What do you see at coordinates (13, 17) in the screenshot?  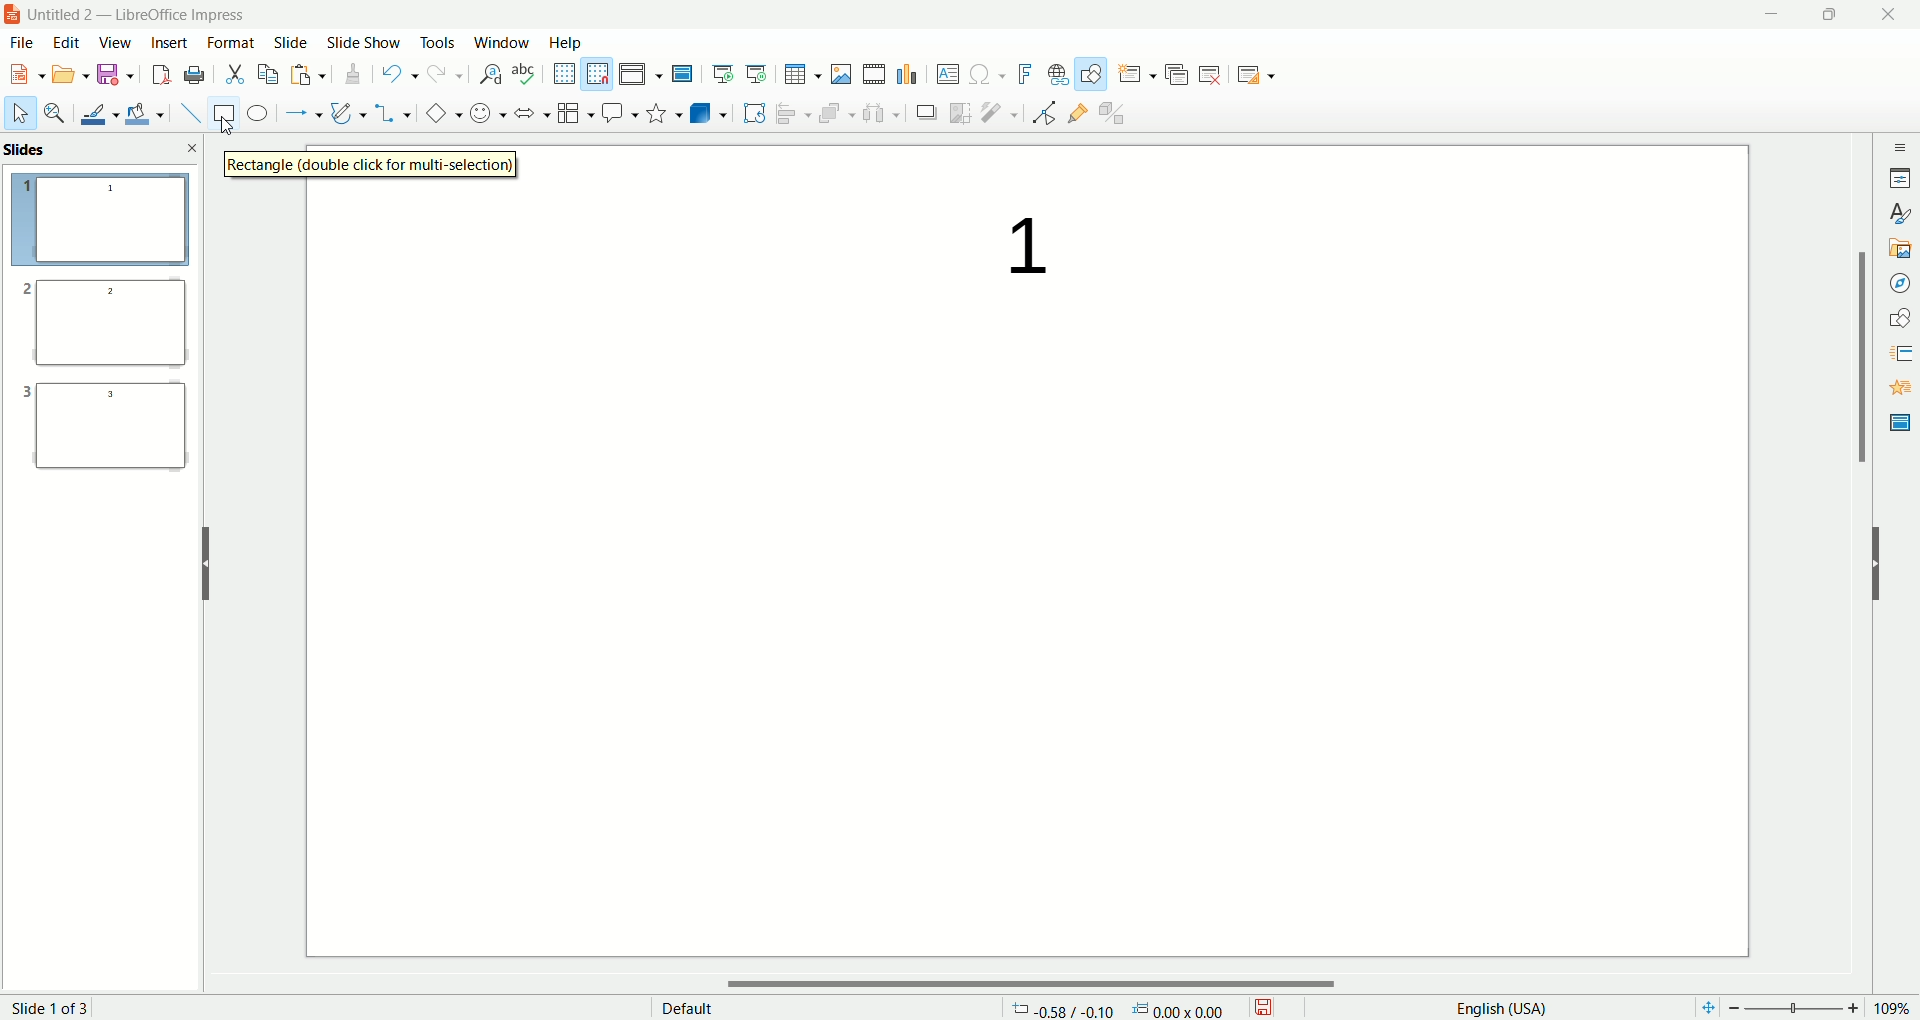 I see `logo` at bounding box center [13, 17].